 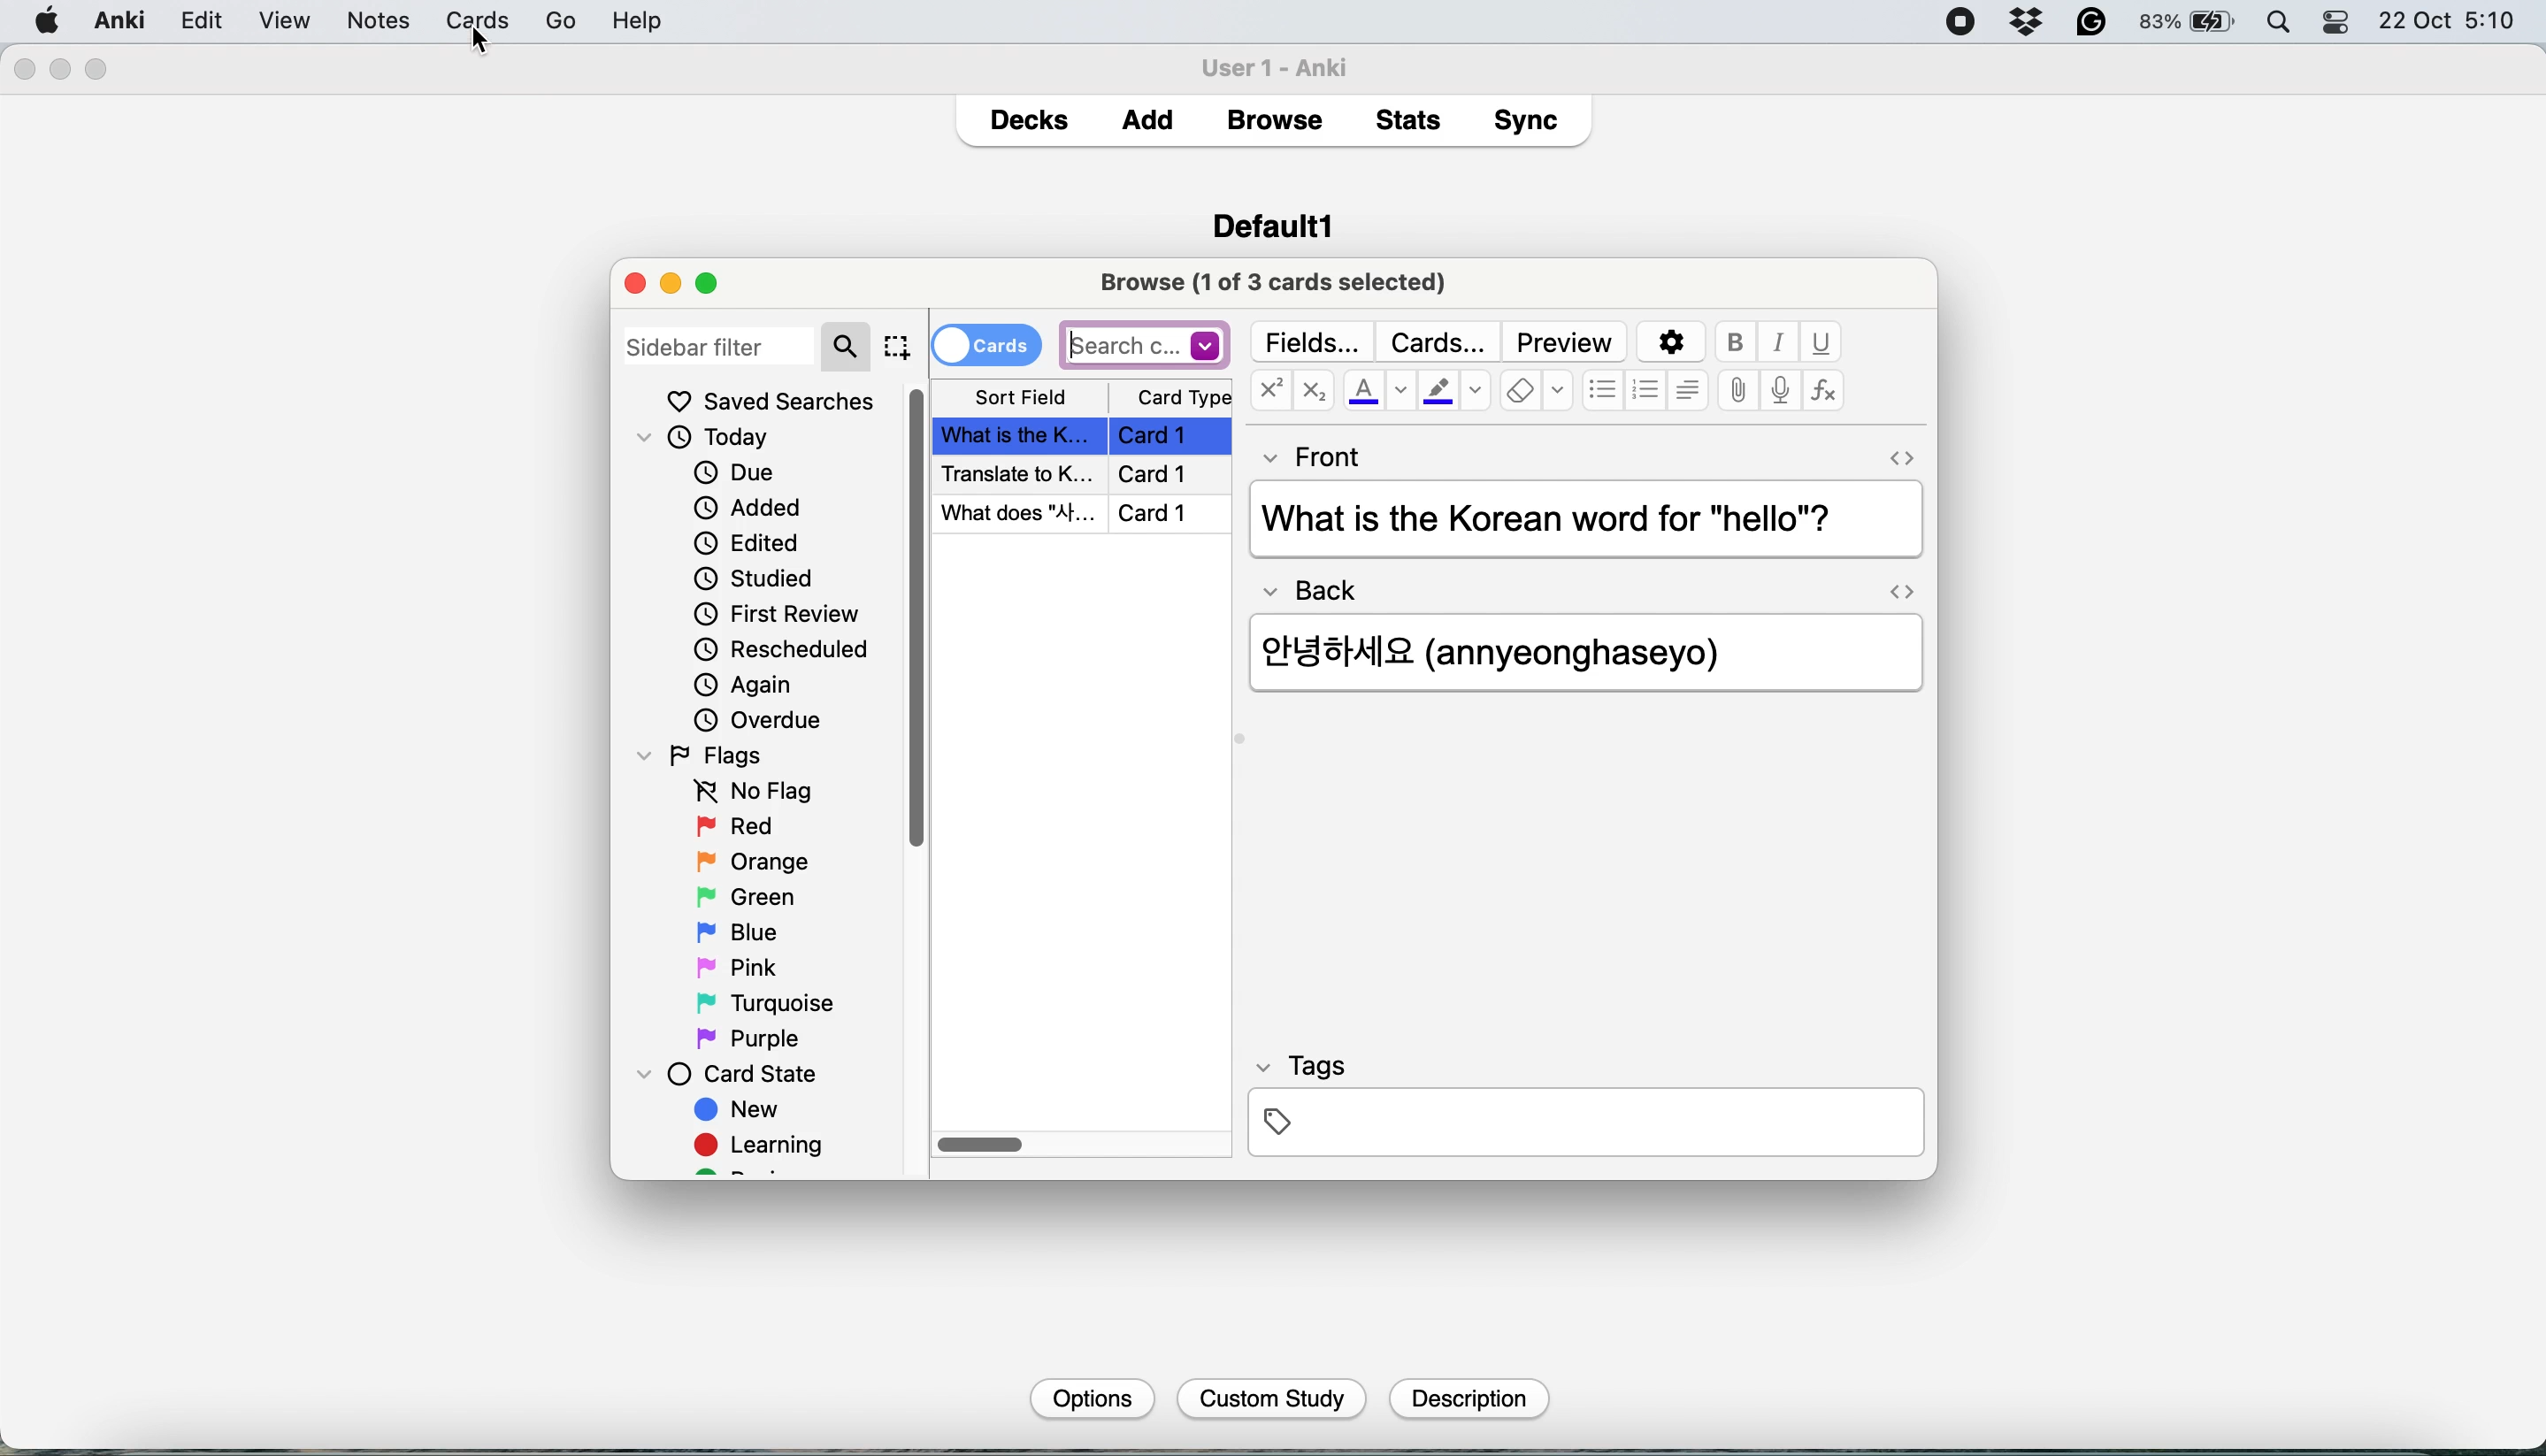 What do you see at coordinates (1286, 64) in the screenshot?
I see `user 1 - Anki` at bounding box center [1286, 64].